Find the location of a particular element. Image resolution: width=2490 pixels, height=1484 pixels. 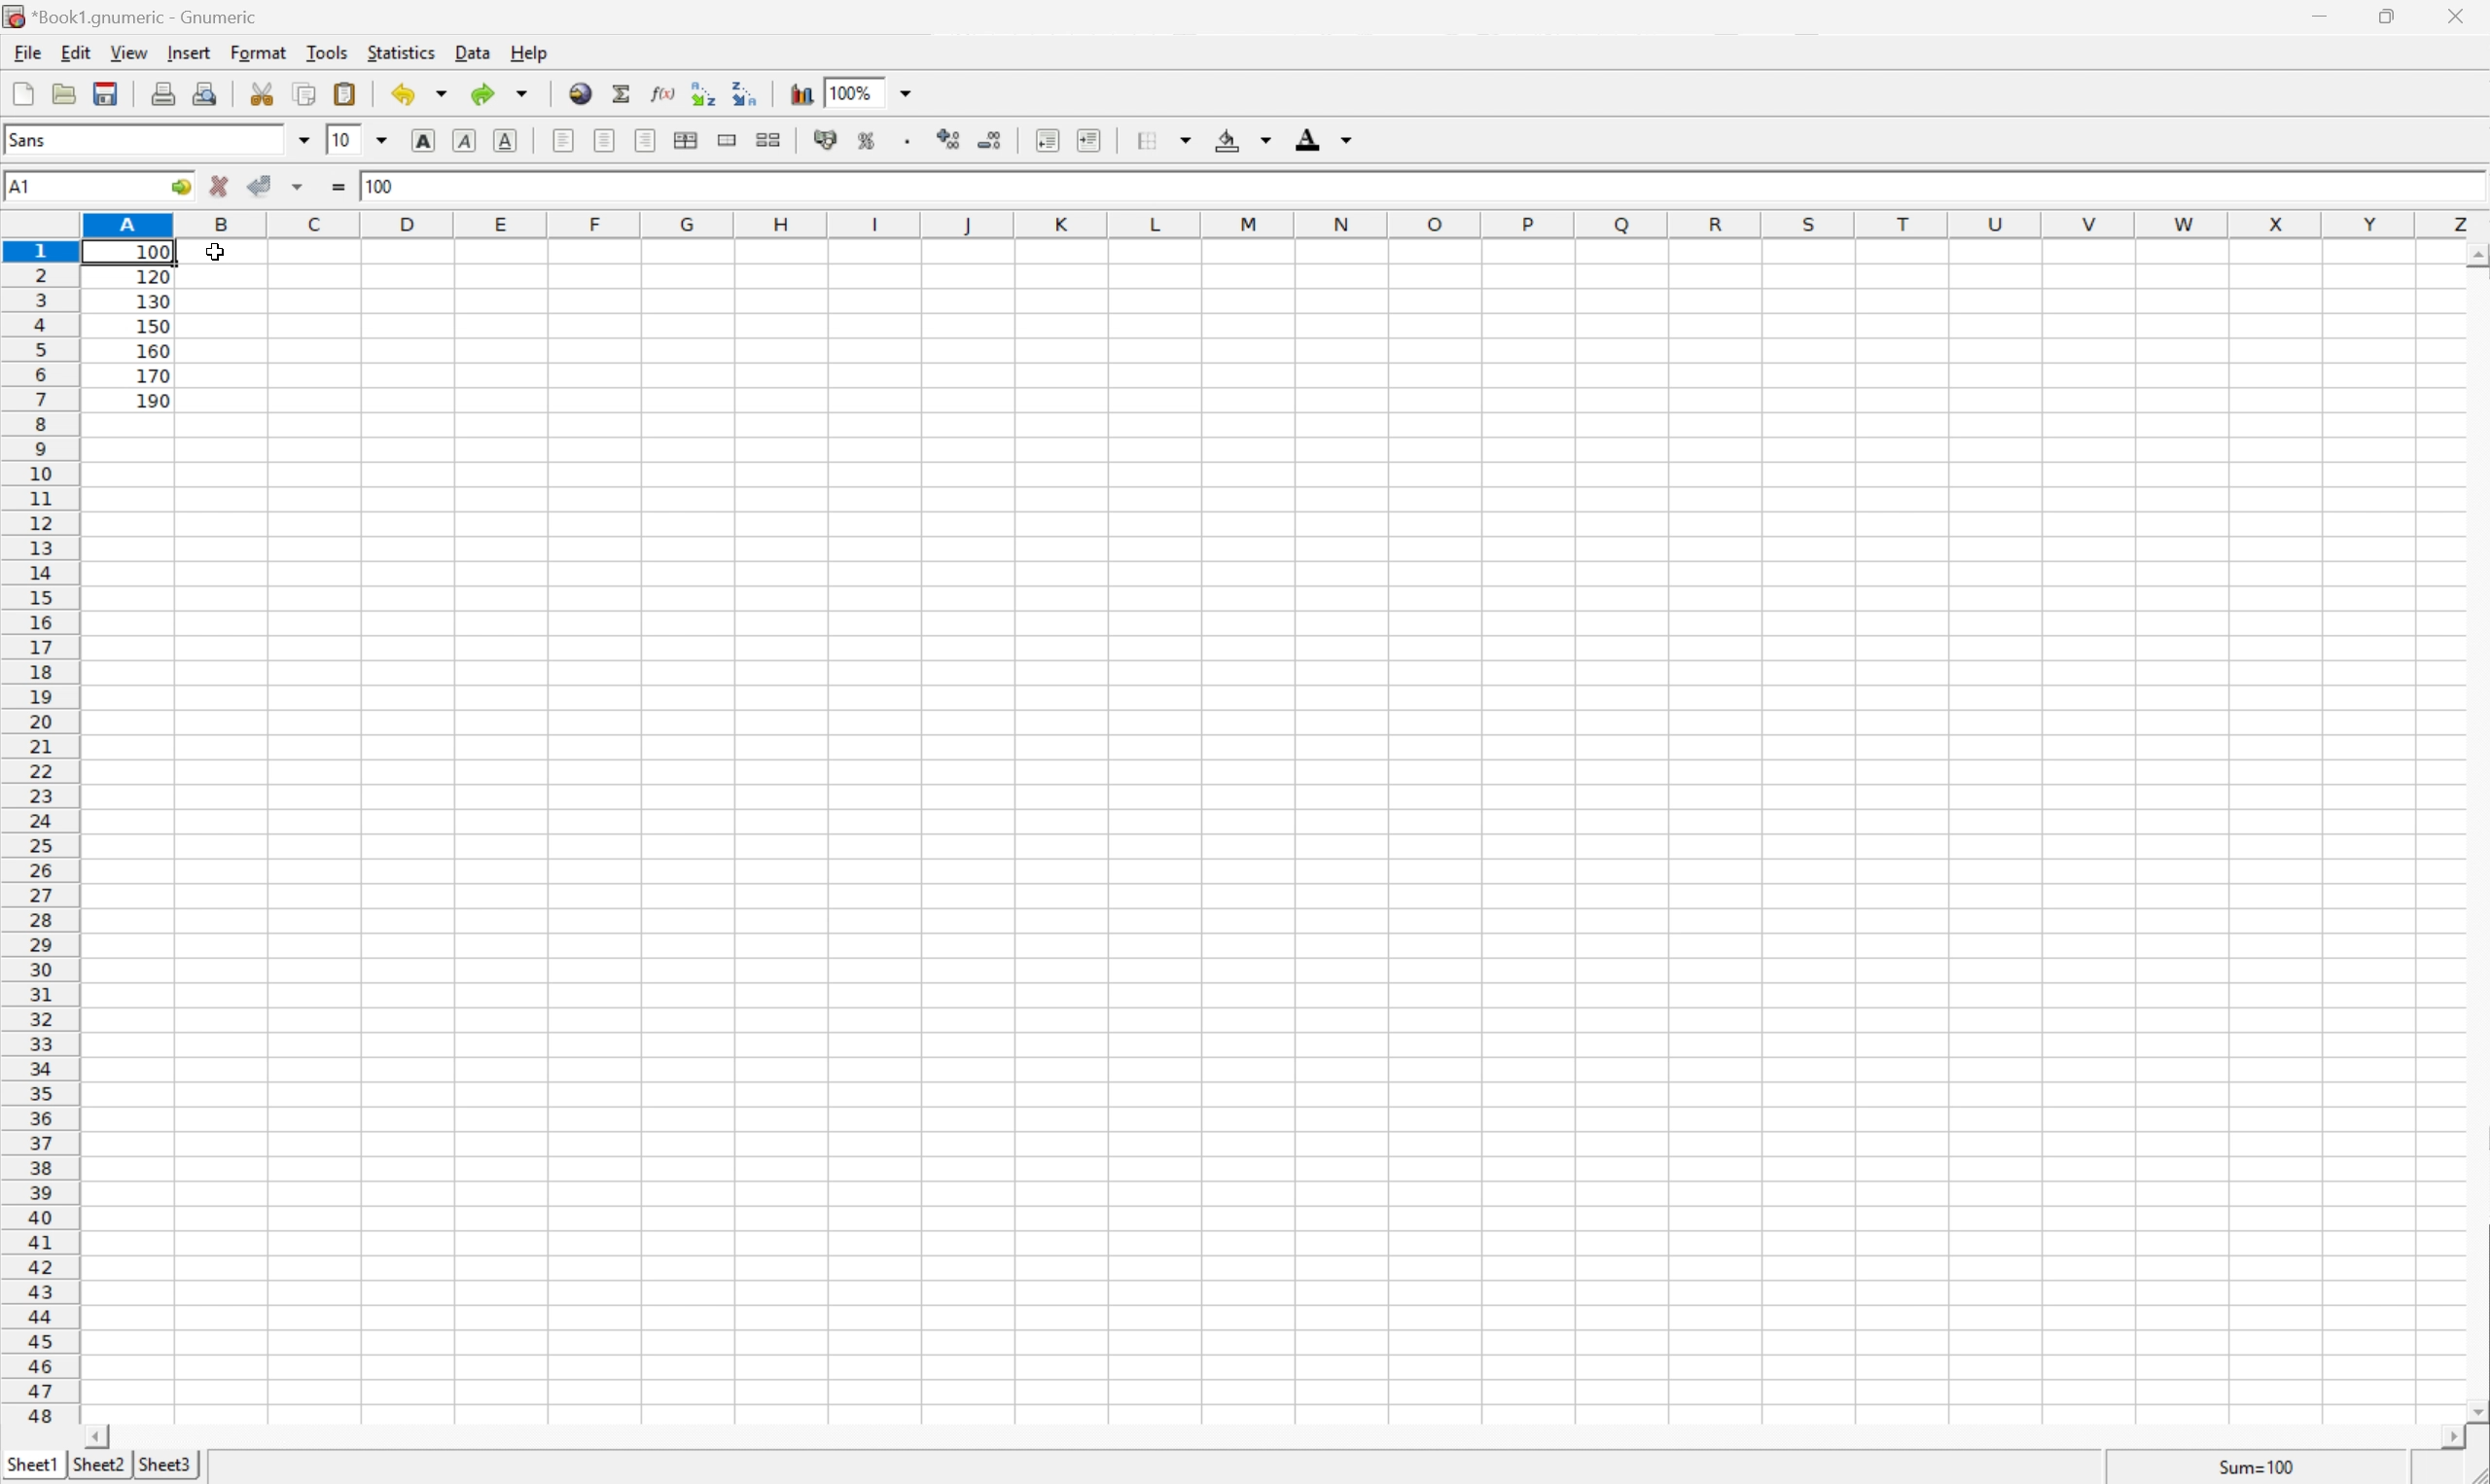

Align Left is located at coordinates (562, 140).